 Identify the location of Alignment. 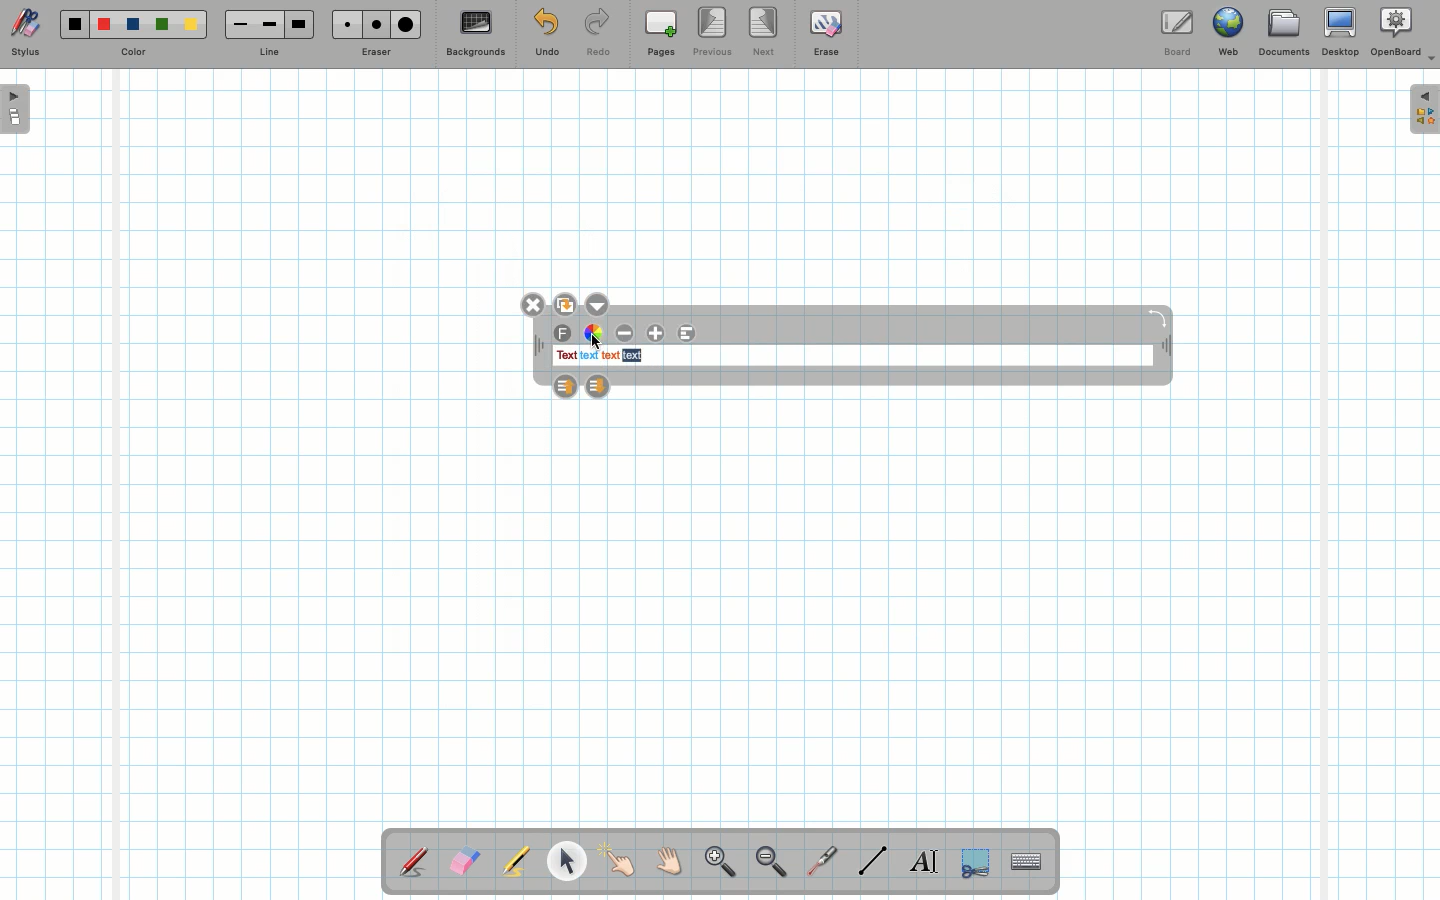
(690, 334).